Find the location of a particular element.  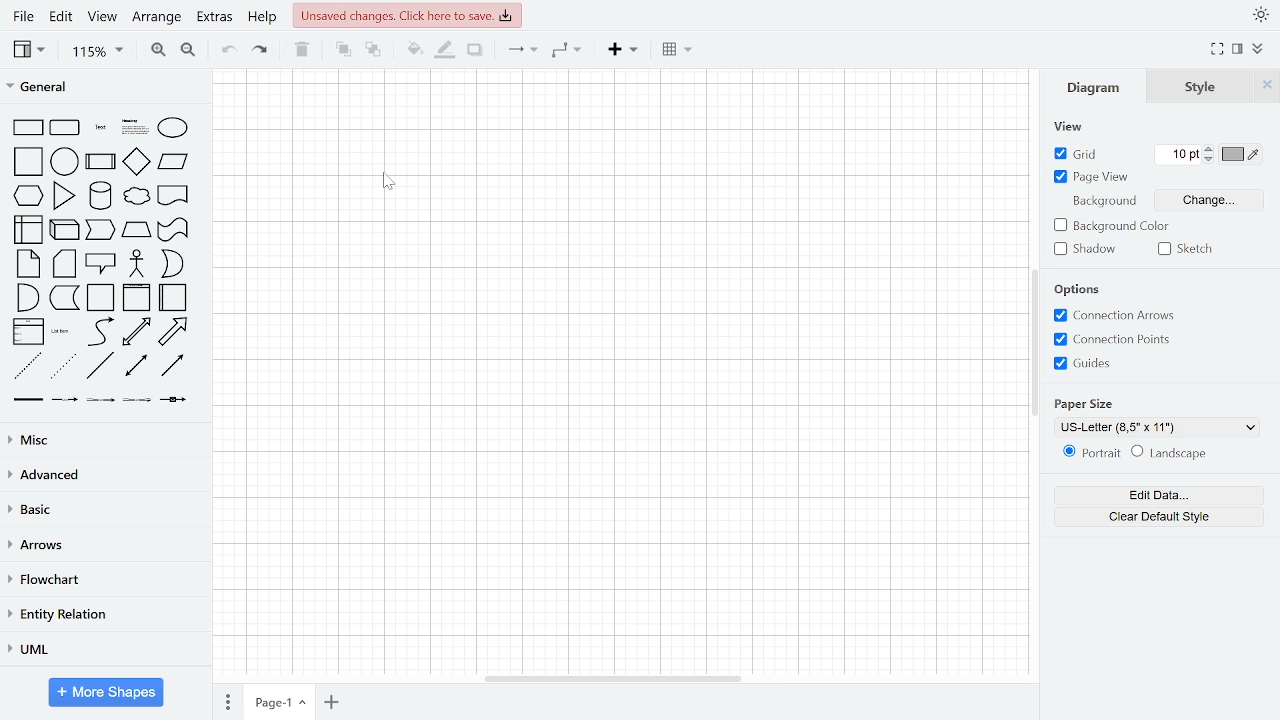

arrows is located at coordinates (104, 545).